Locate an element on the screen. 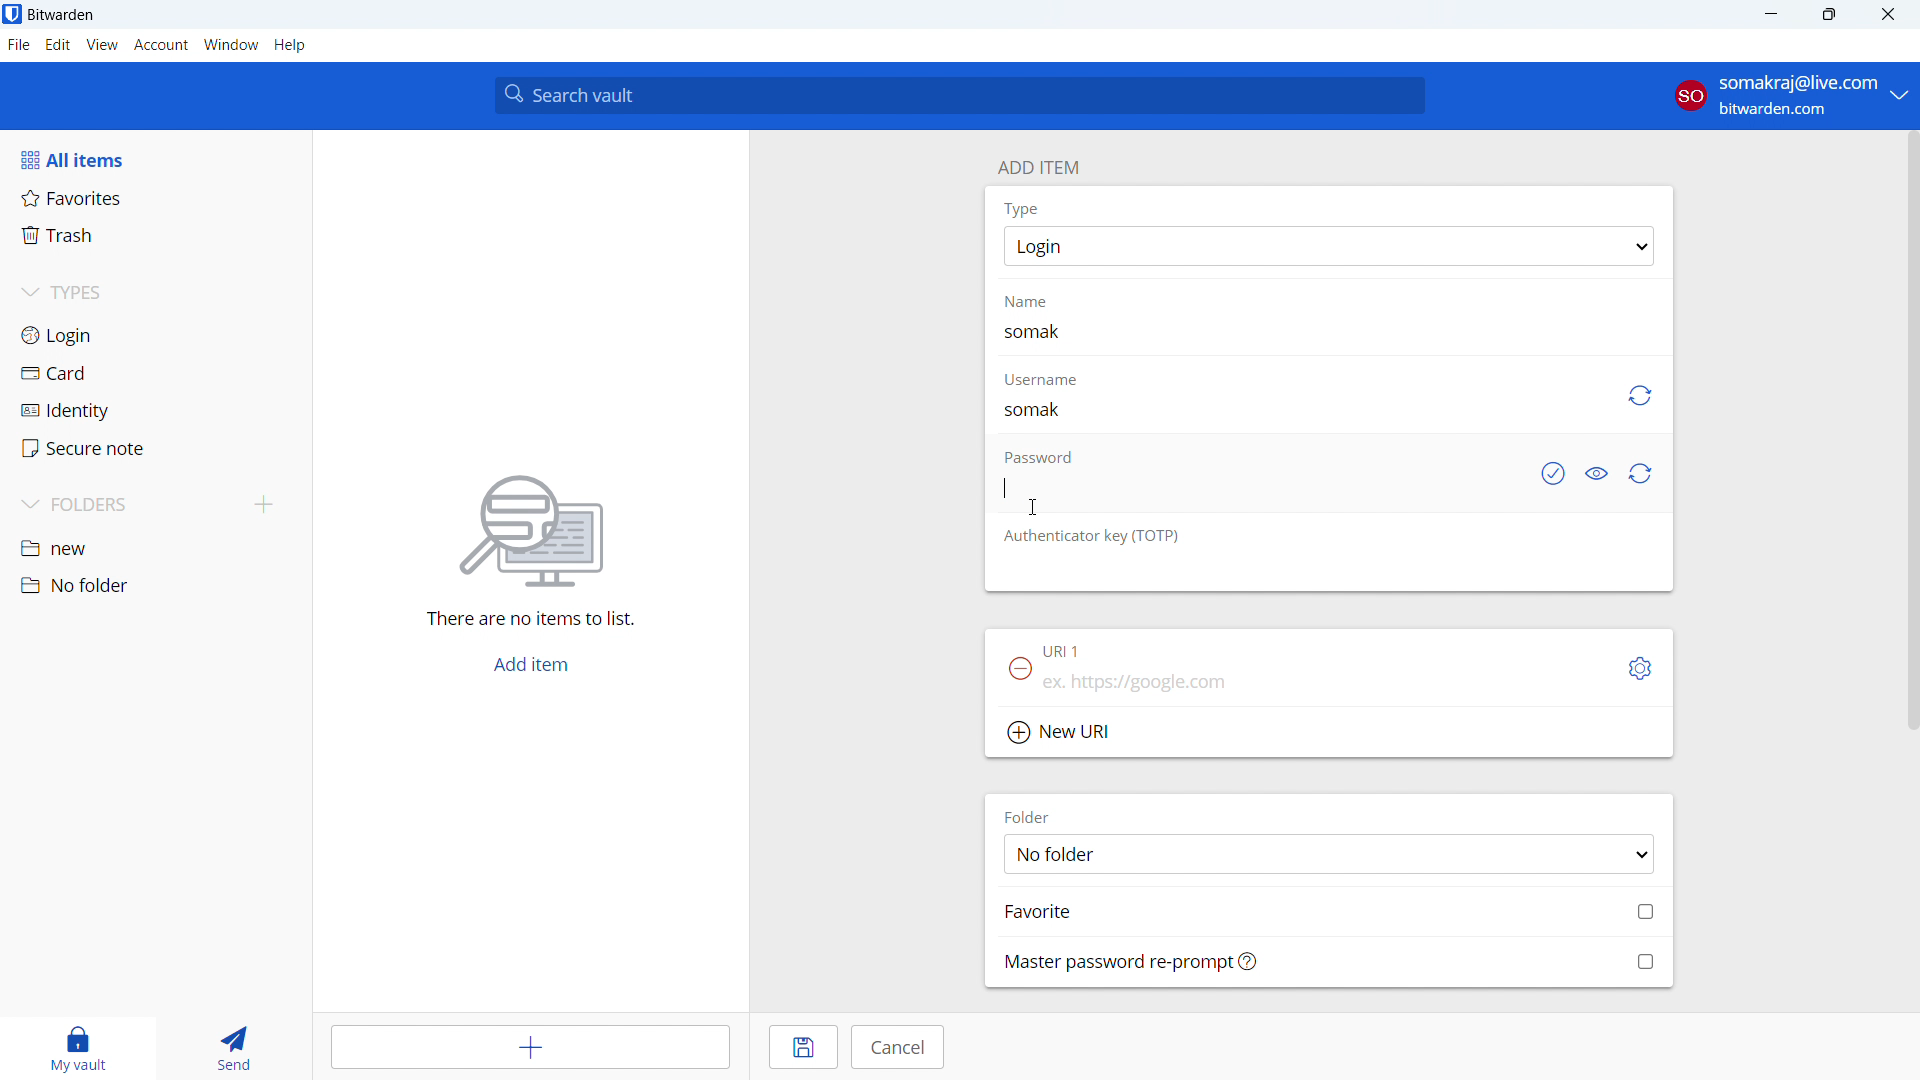 This screenshot has height=1080, width=1920. FOLDER is located at coordinates (1033, 816).